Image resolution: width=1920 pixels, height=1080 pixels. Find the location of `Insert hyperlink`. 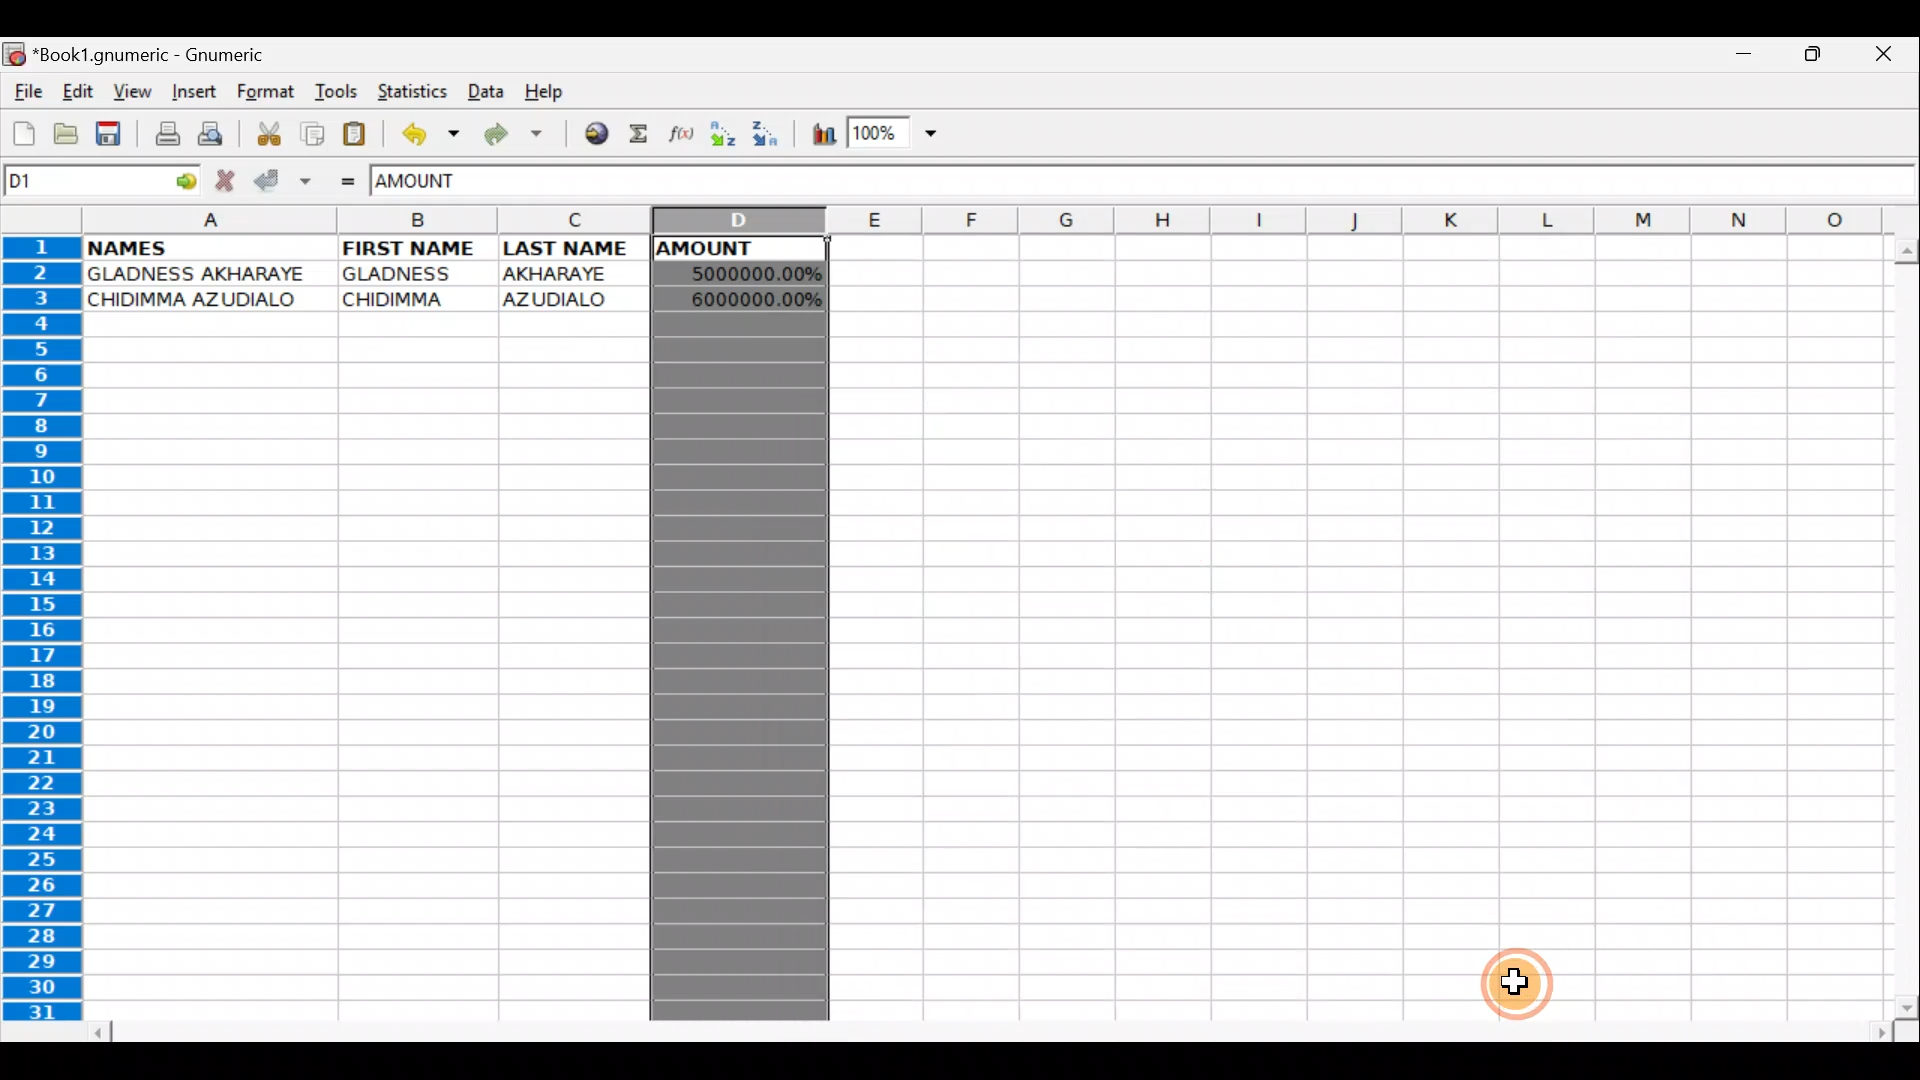

Insert hyperlink is located at coordinates (589, 135).